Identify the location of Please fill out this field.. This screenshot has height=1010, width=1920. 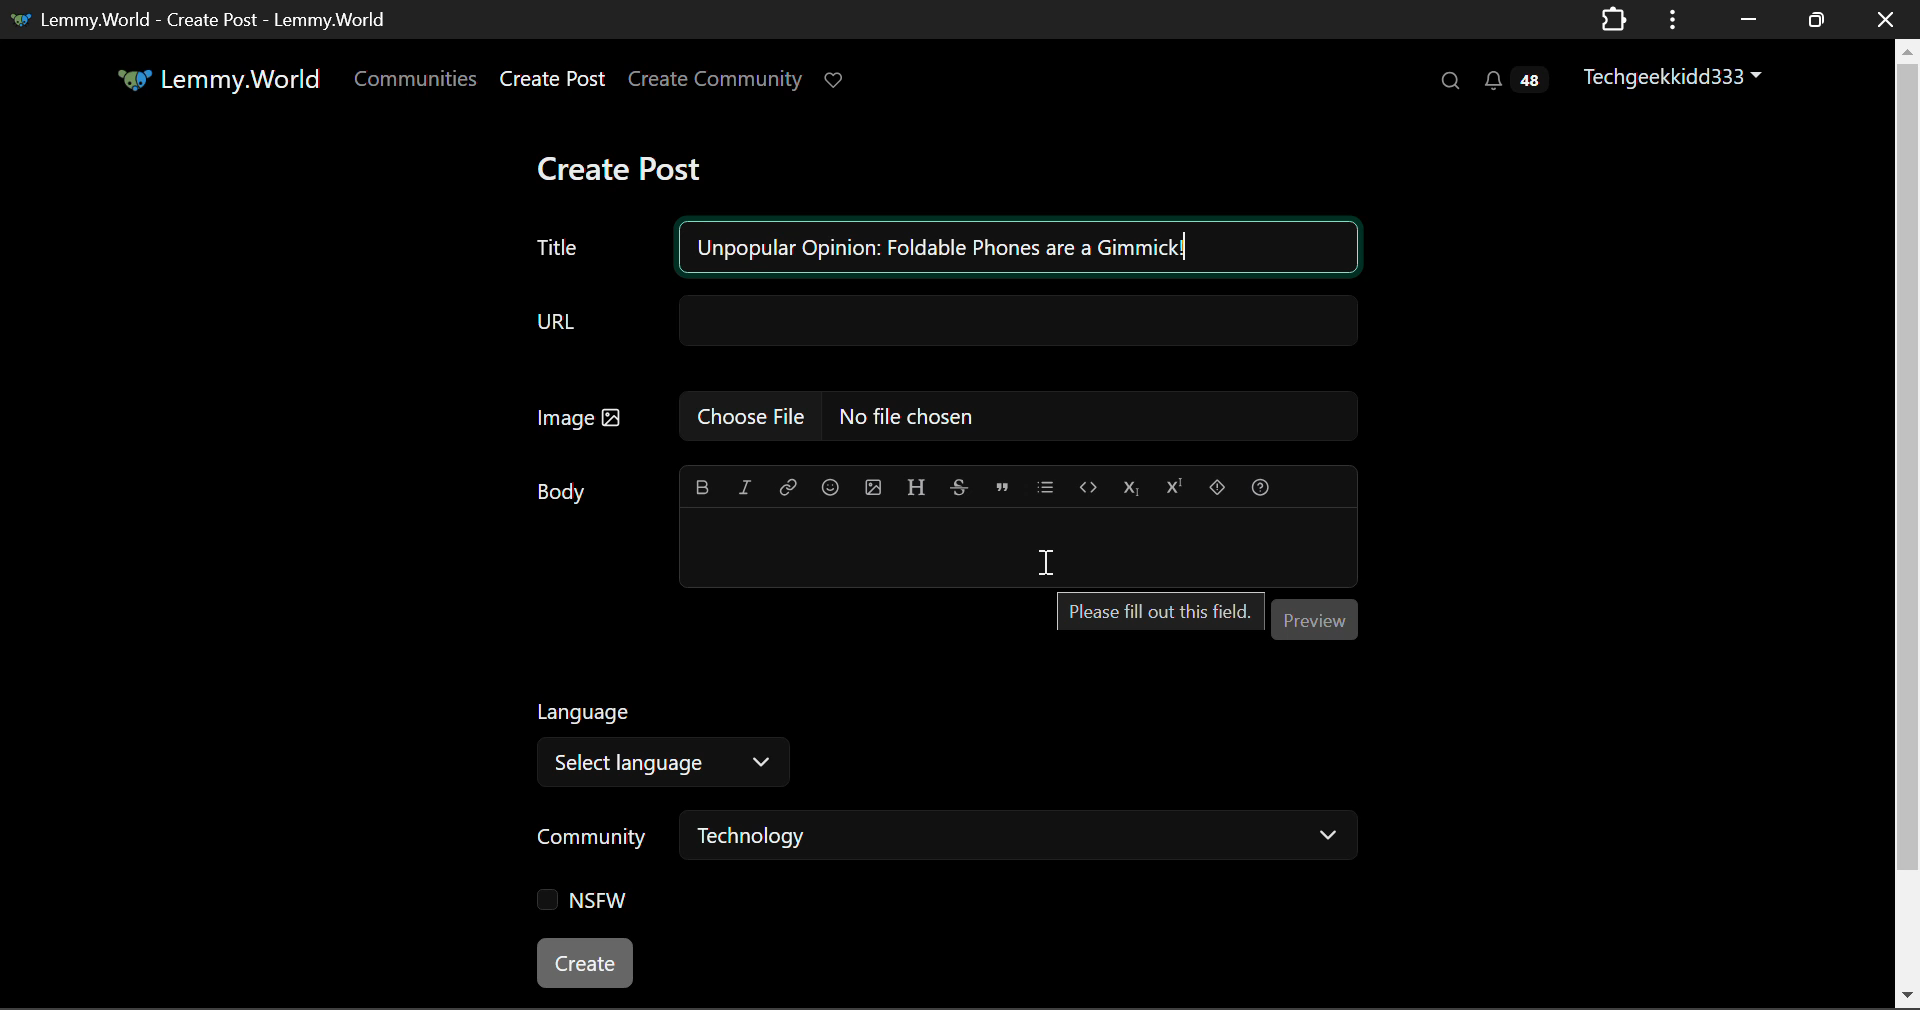
(1154, 611).